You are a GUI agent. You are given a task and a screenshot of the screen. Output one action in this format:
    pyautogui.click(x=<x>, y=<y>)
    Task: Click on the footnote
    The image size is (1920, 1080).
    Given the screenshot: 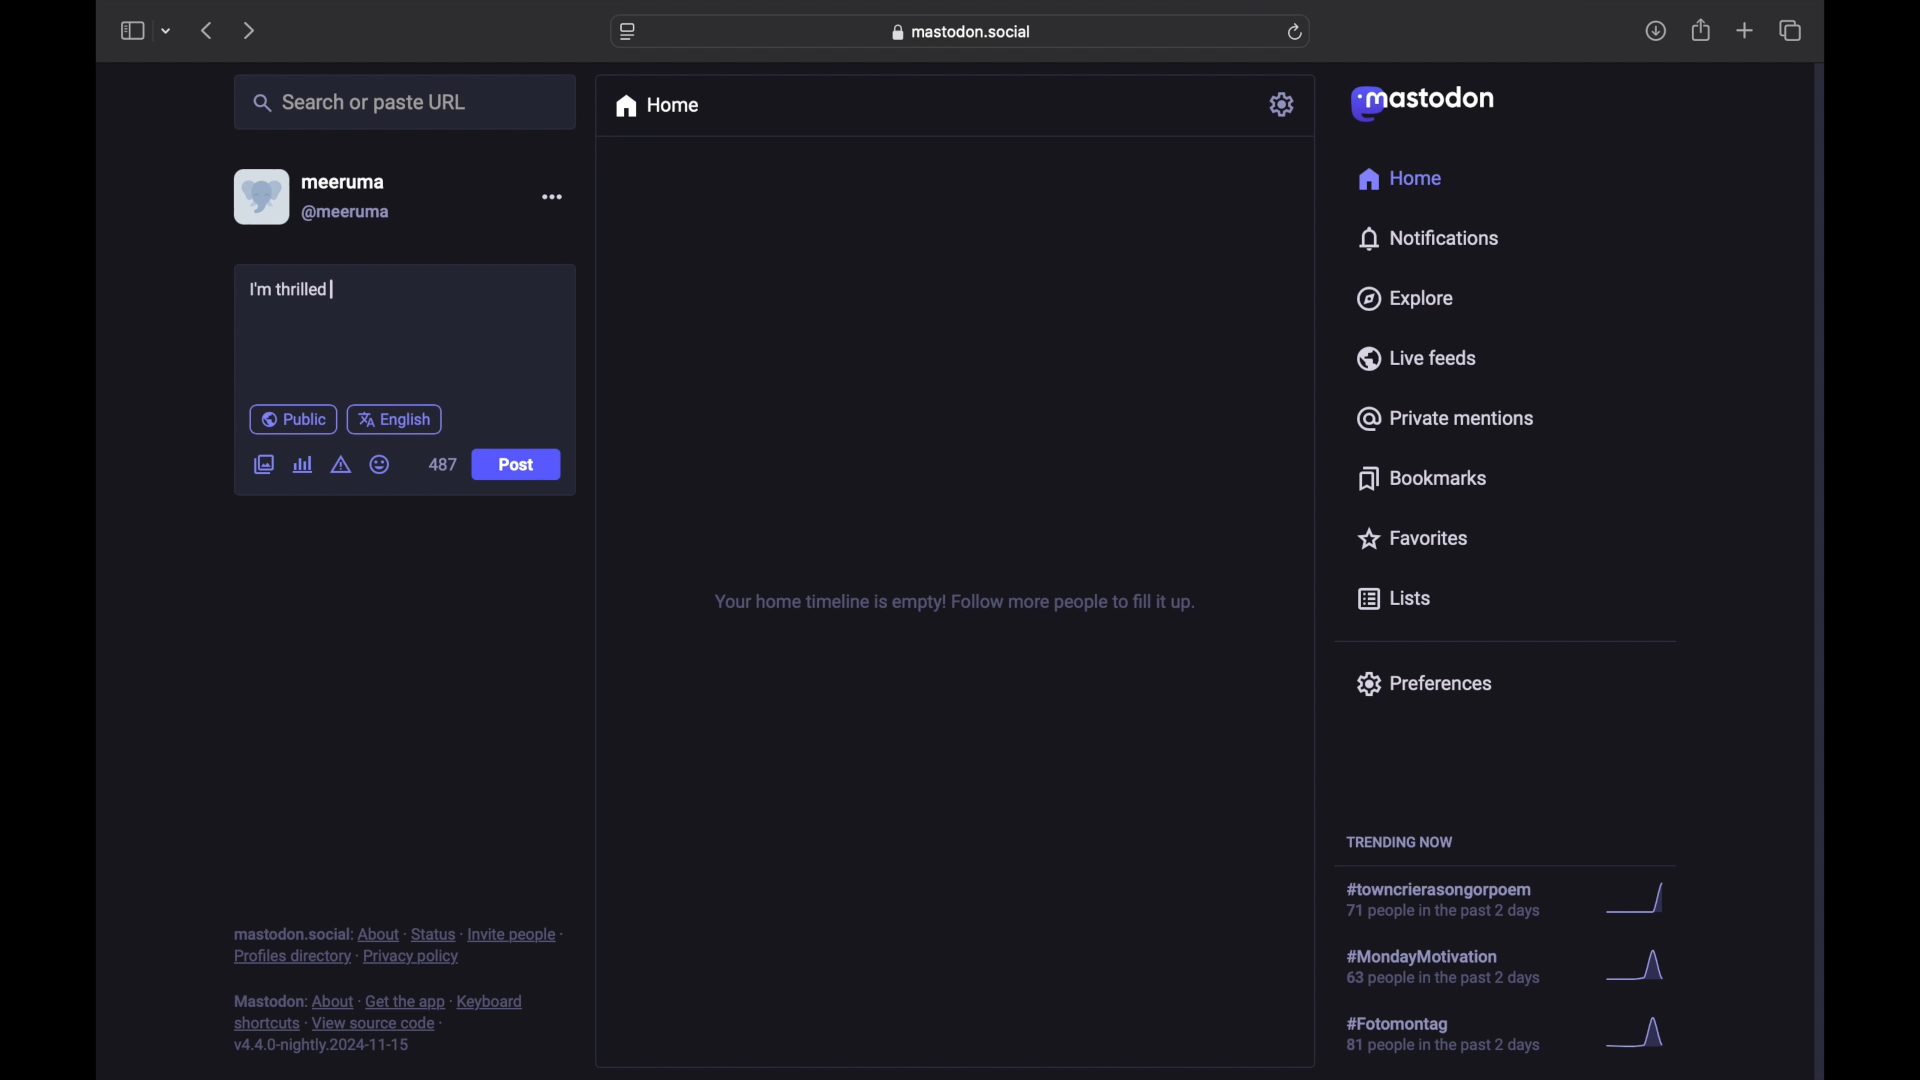 What is the action you would take?
    pyautogui.click(x=379, y=1024)
    